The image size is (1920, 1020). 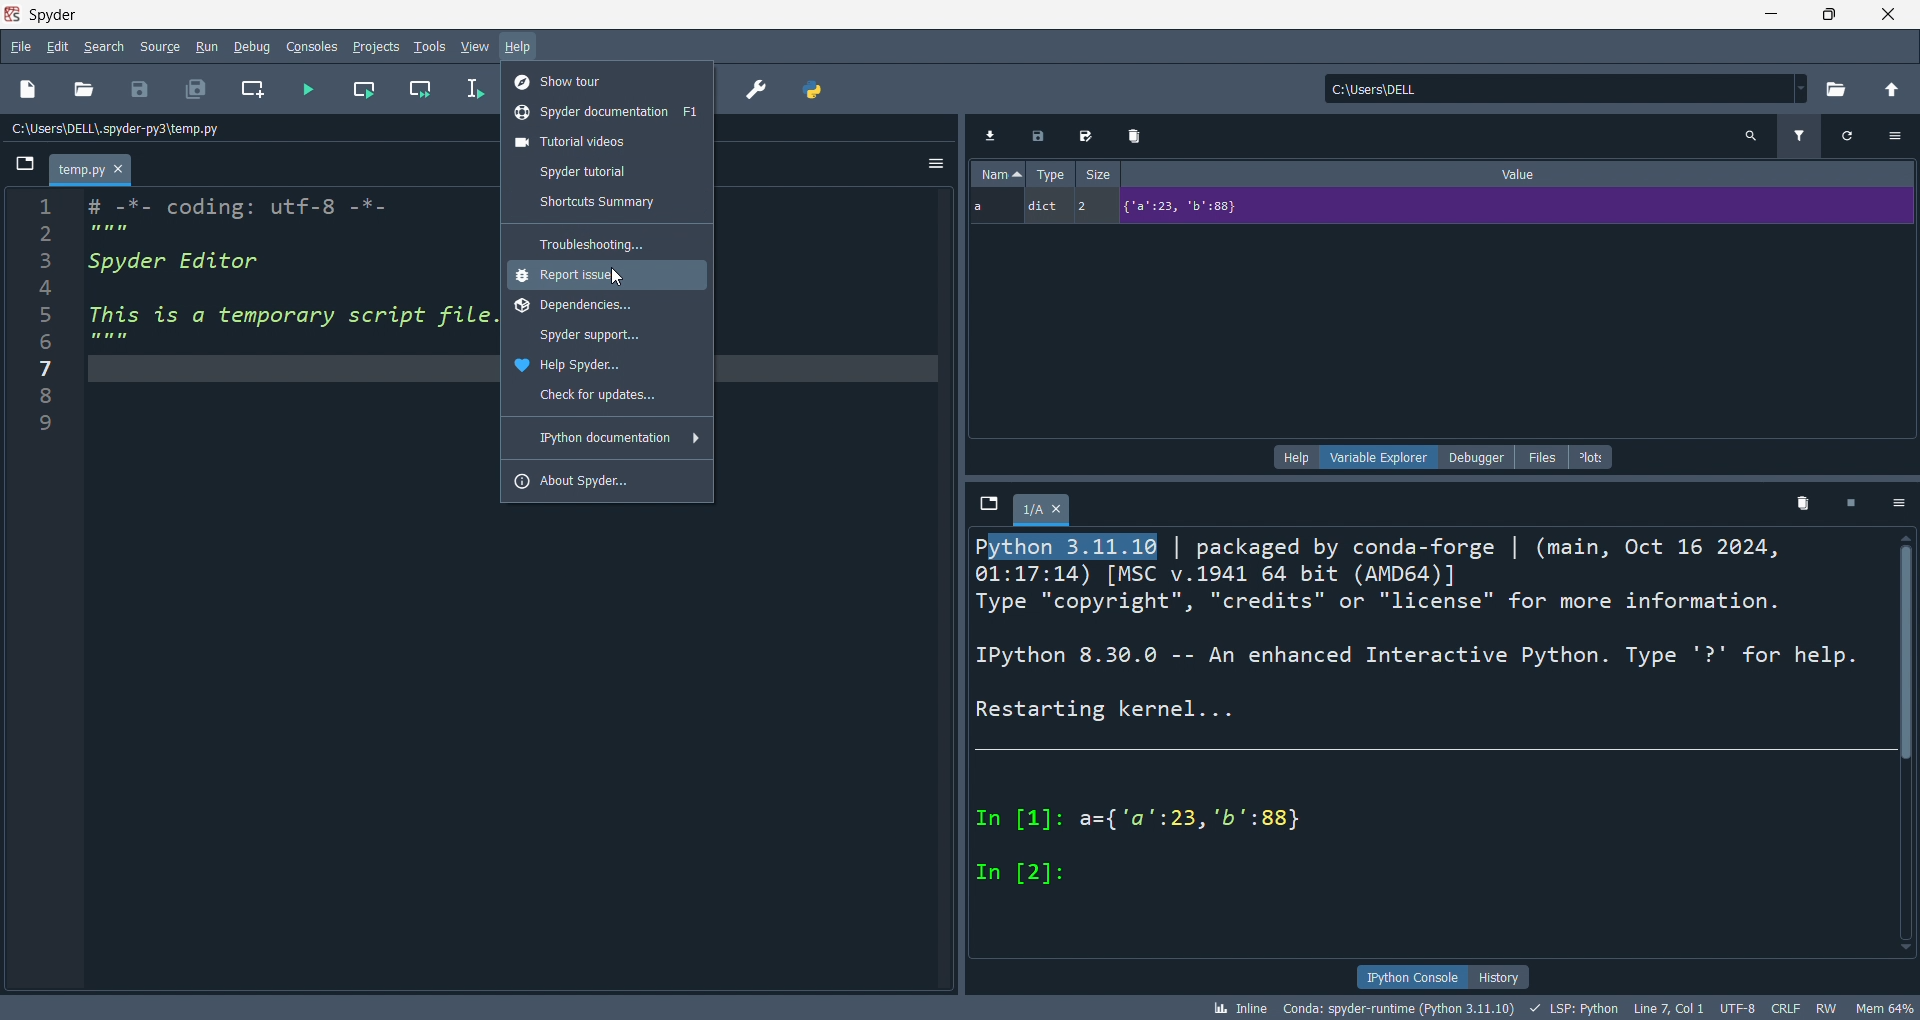 What do you see at coordinates (1444, 208) in the screenshot?
I see `a dict 2 {"2":23, 'b':88}` at bounding box center [1444, 208].